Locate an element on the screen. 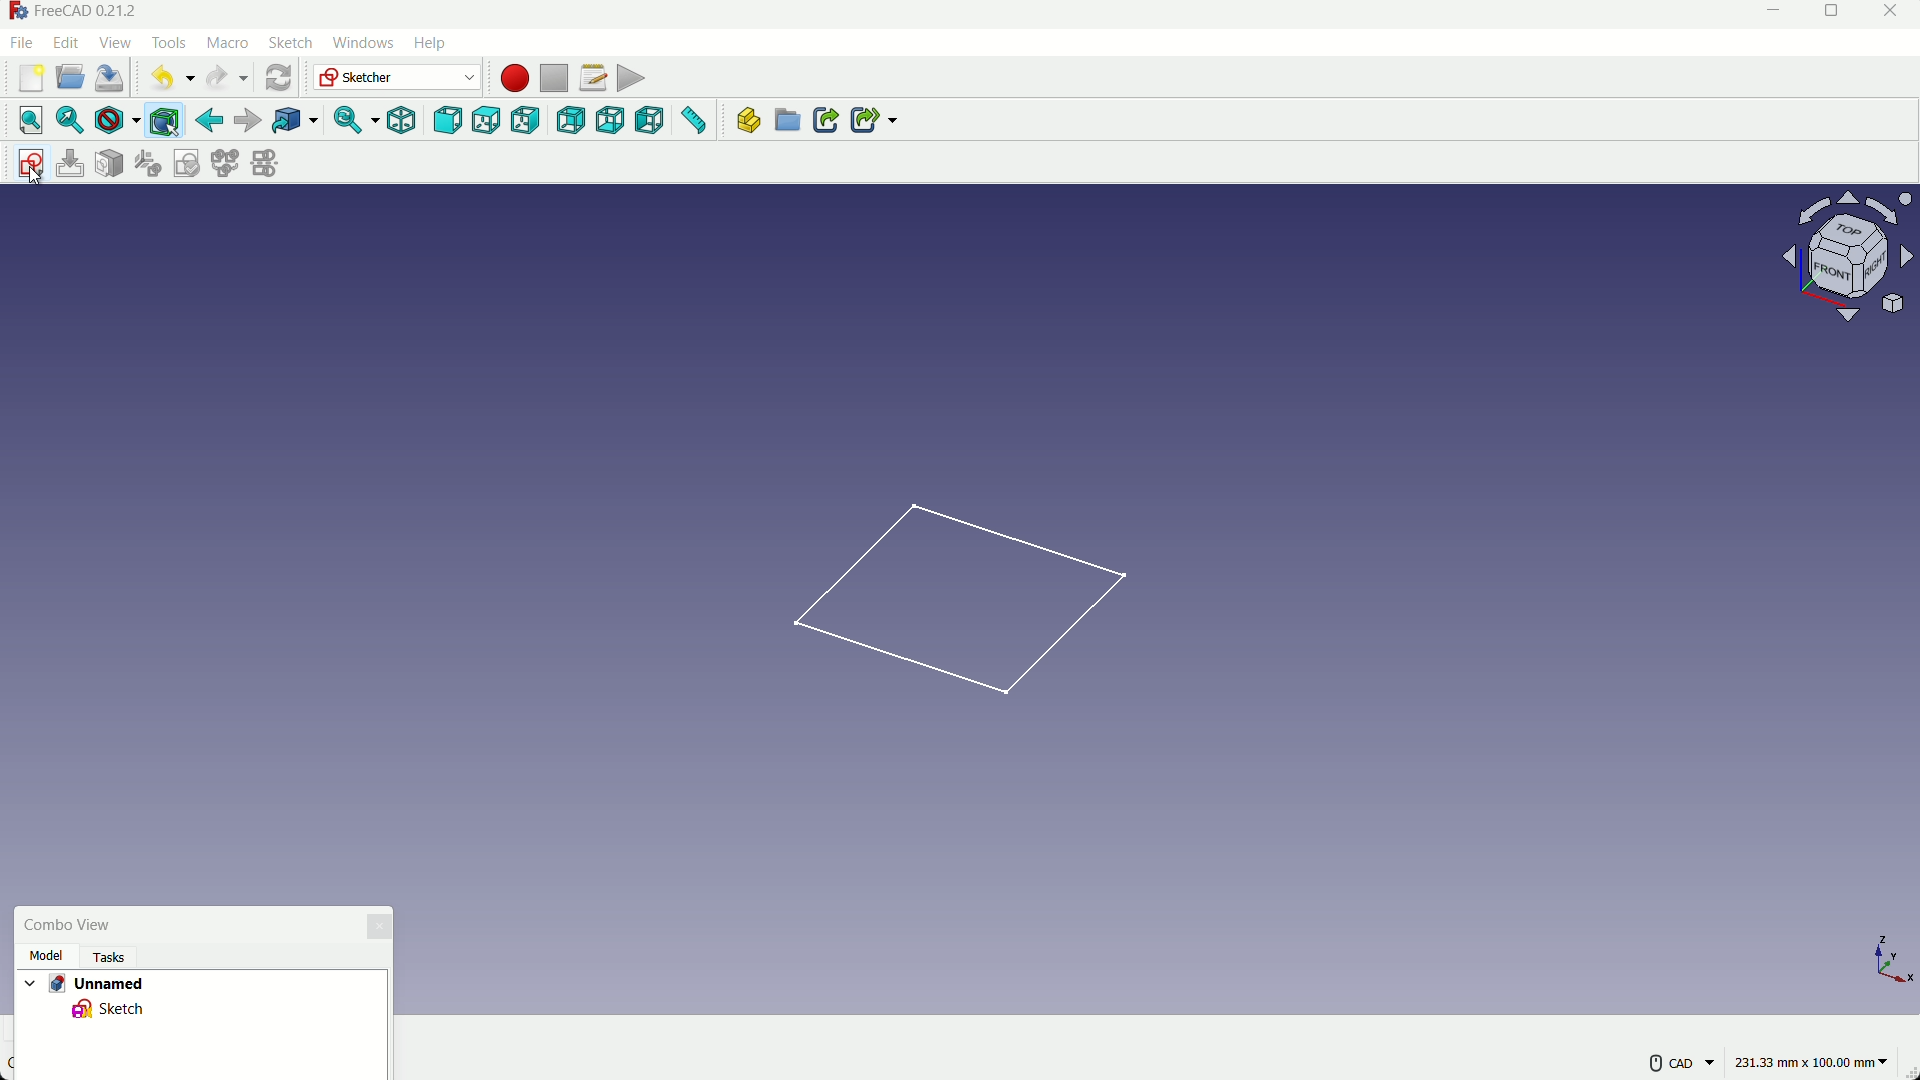  forward is located at coordinates (247, 121).